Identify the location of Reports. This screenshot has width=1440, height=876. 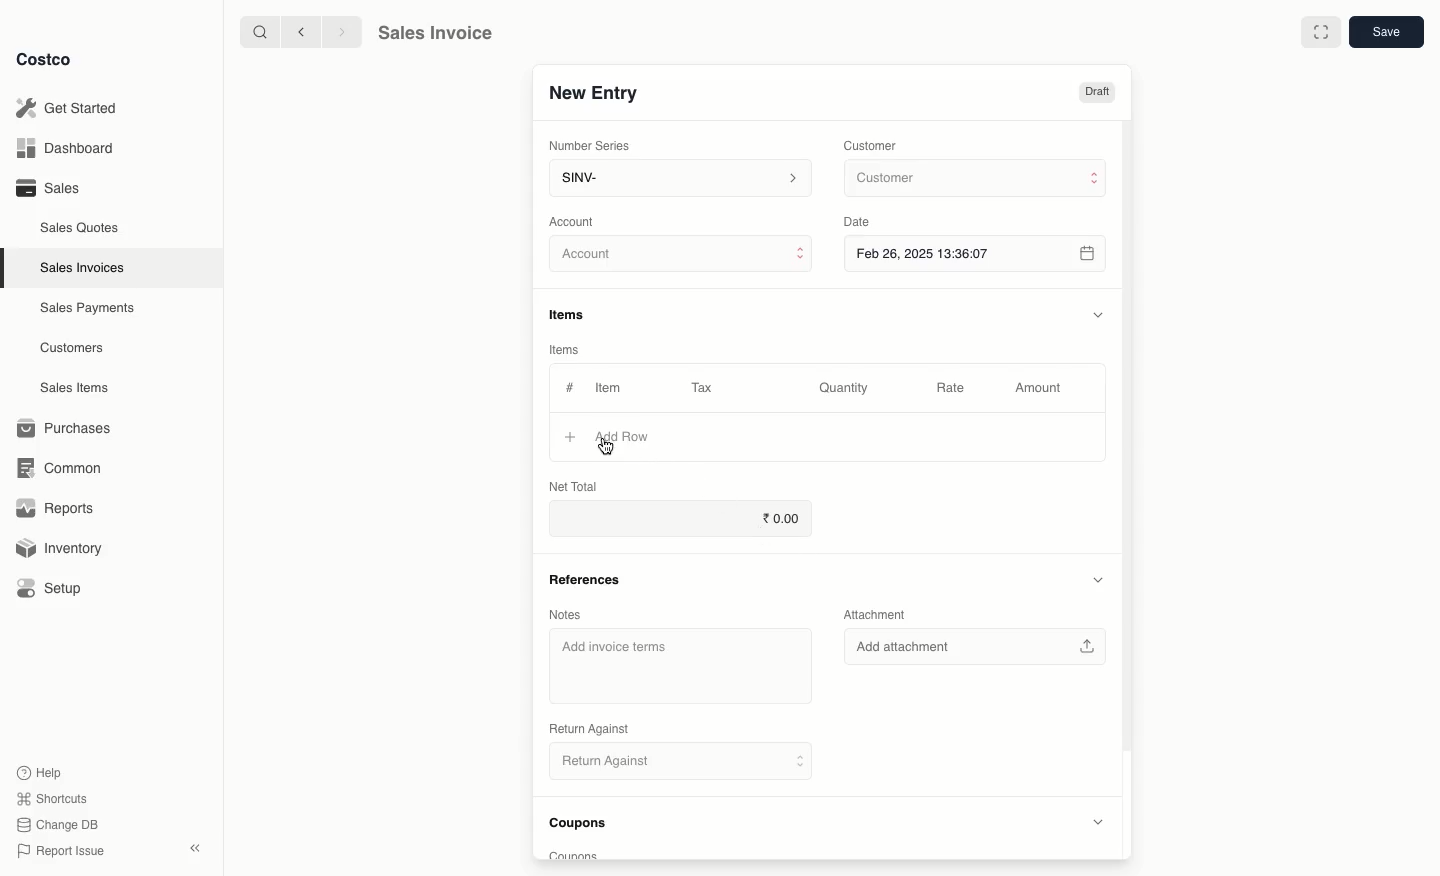
(56, 510).